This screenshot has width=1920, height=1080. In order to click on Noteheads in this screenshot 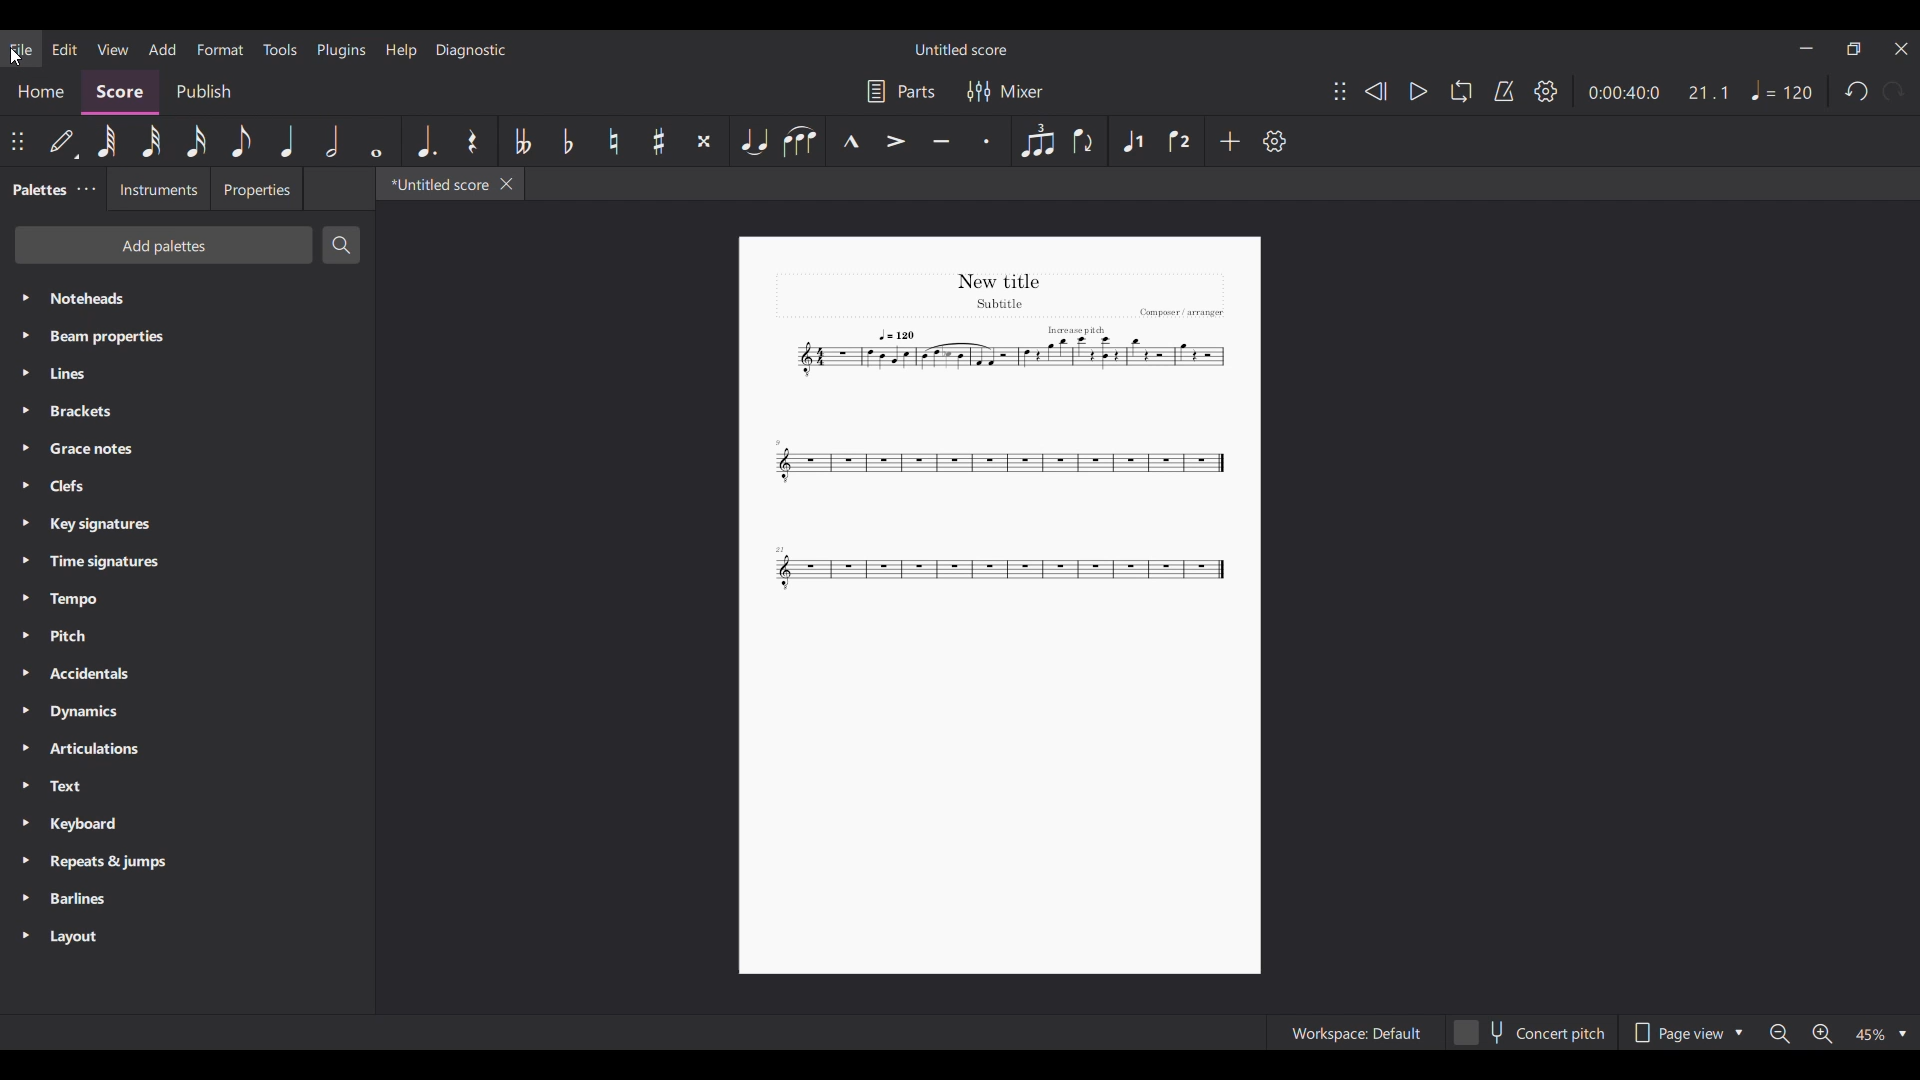, I will do `click(188, 298)`.